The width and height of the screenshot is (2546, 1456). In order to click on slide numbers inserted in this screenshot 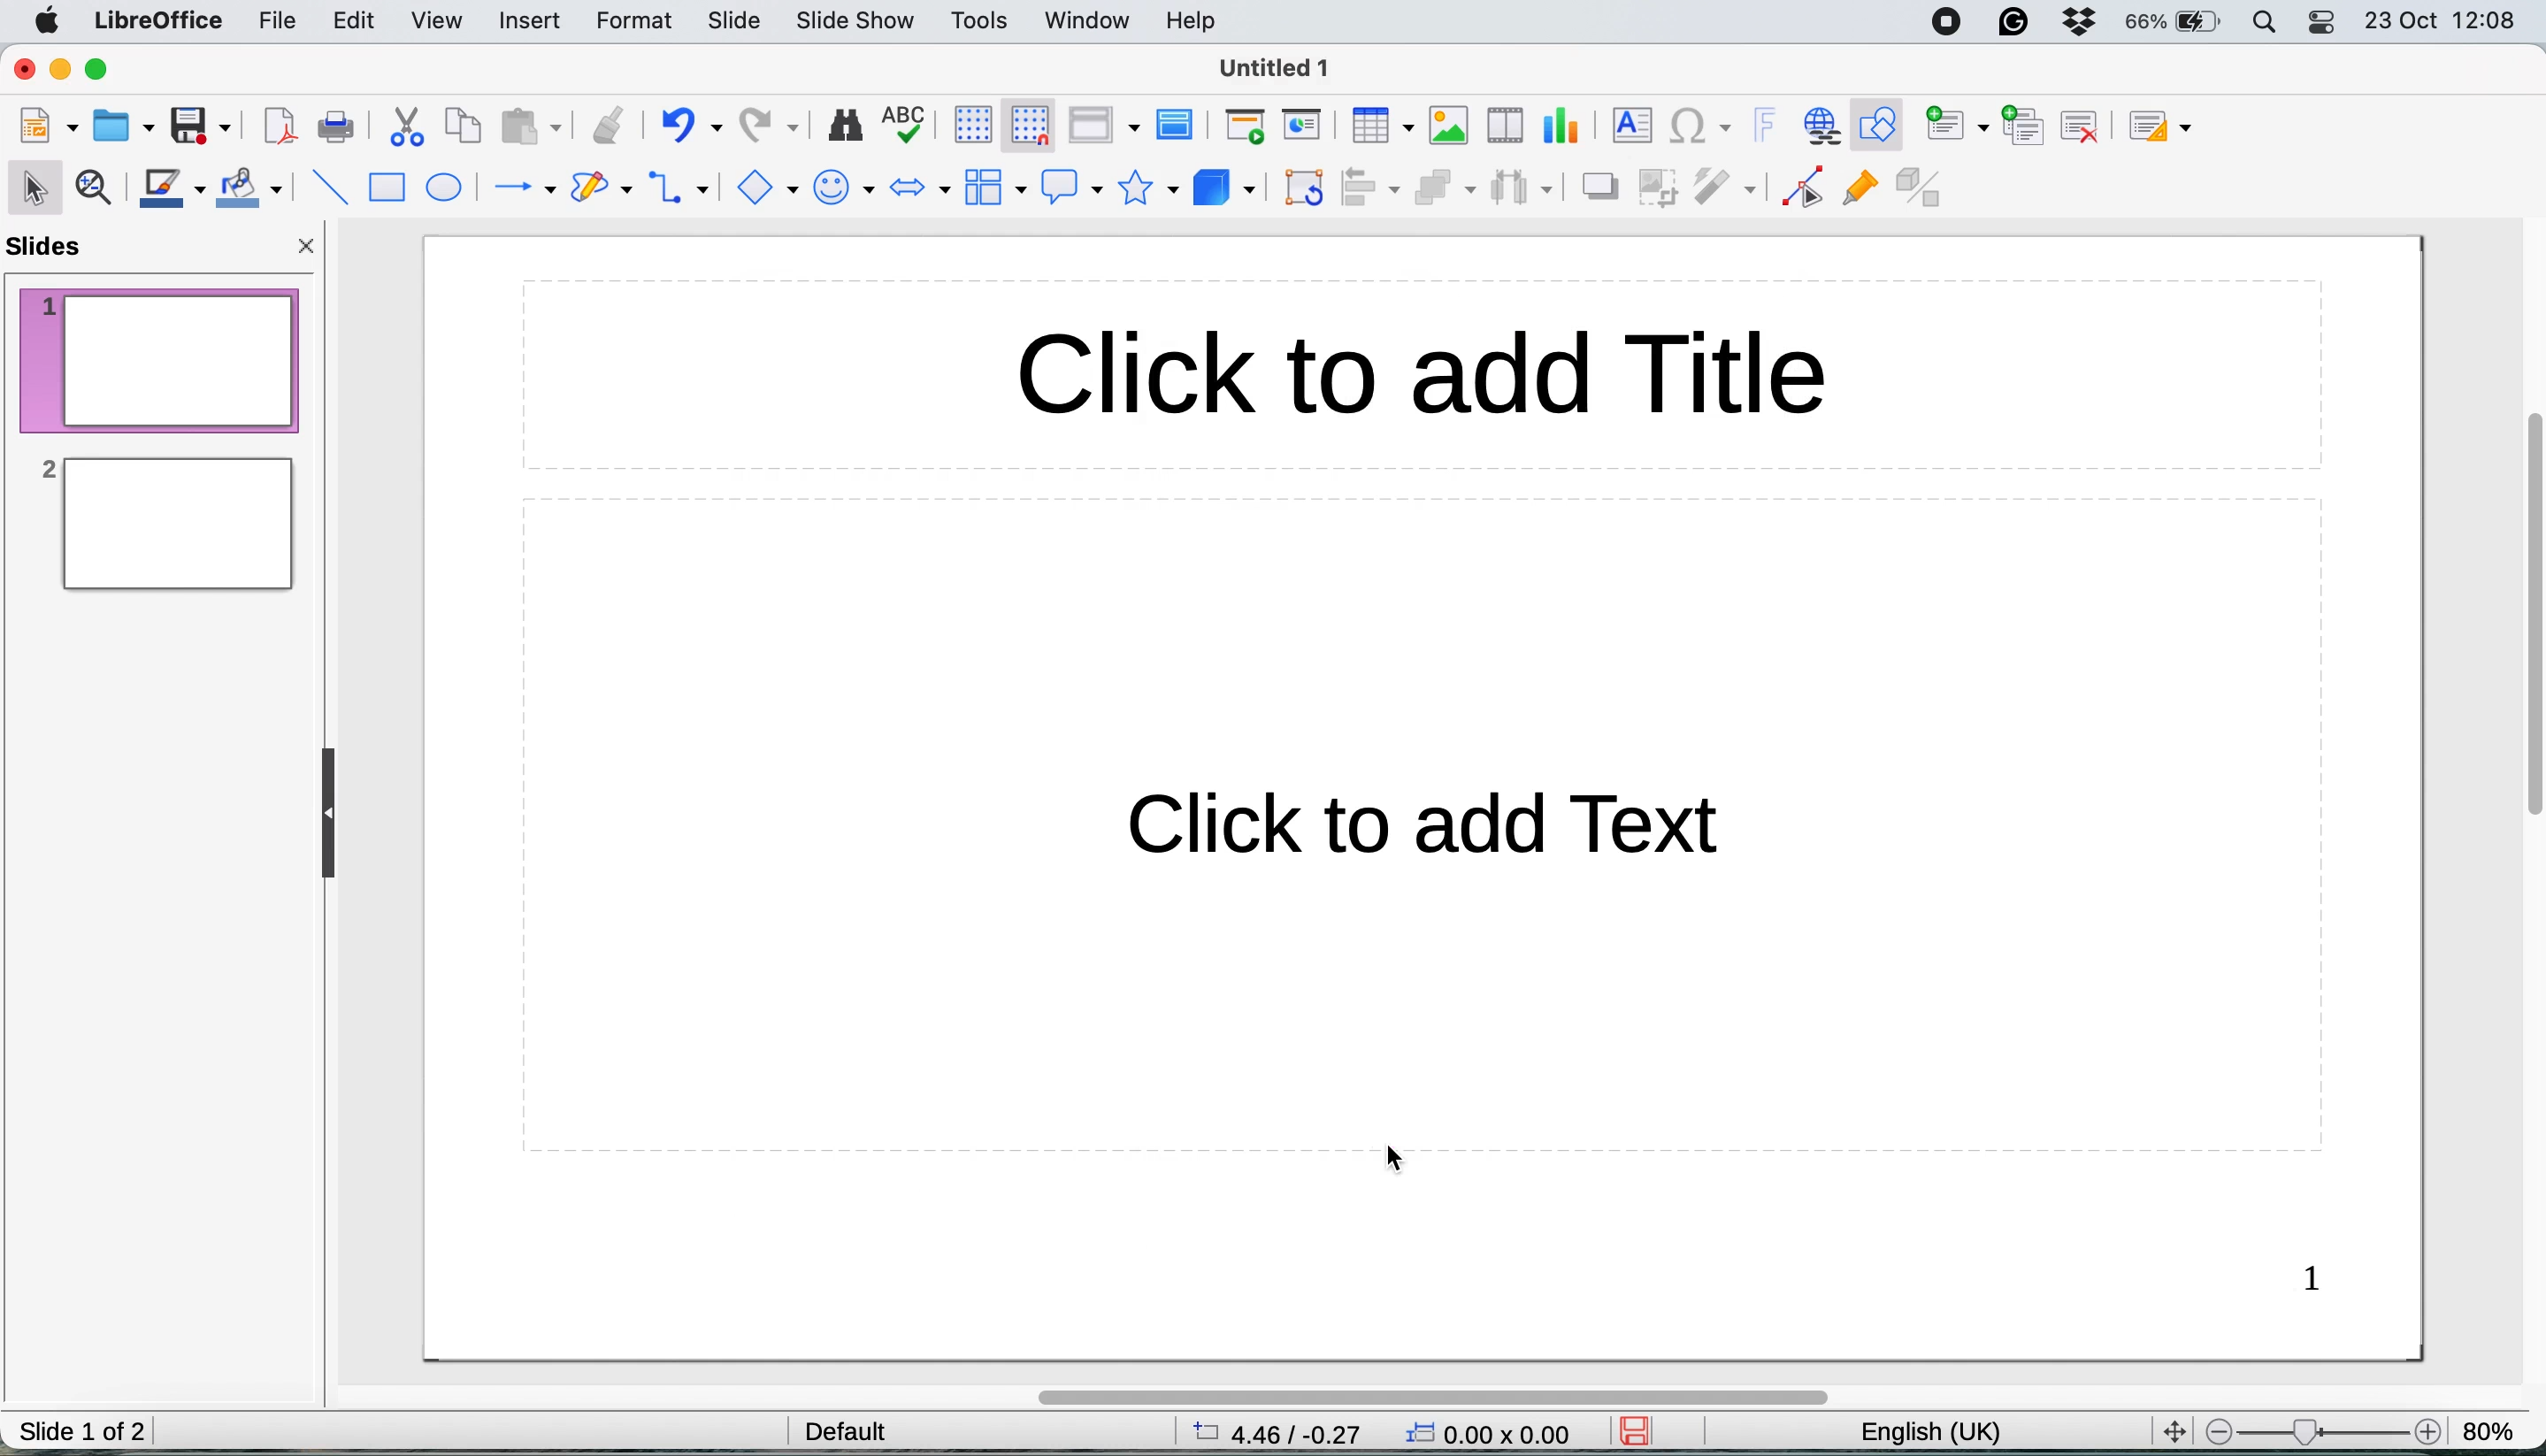, I will do `click(2313, 1282)`.